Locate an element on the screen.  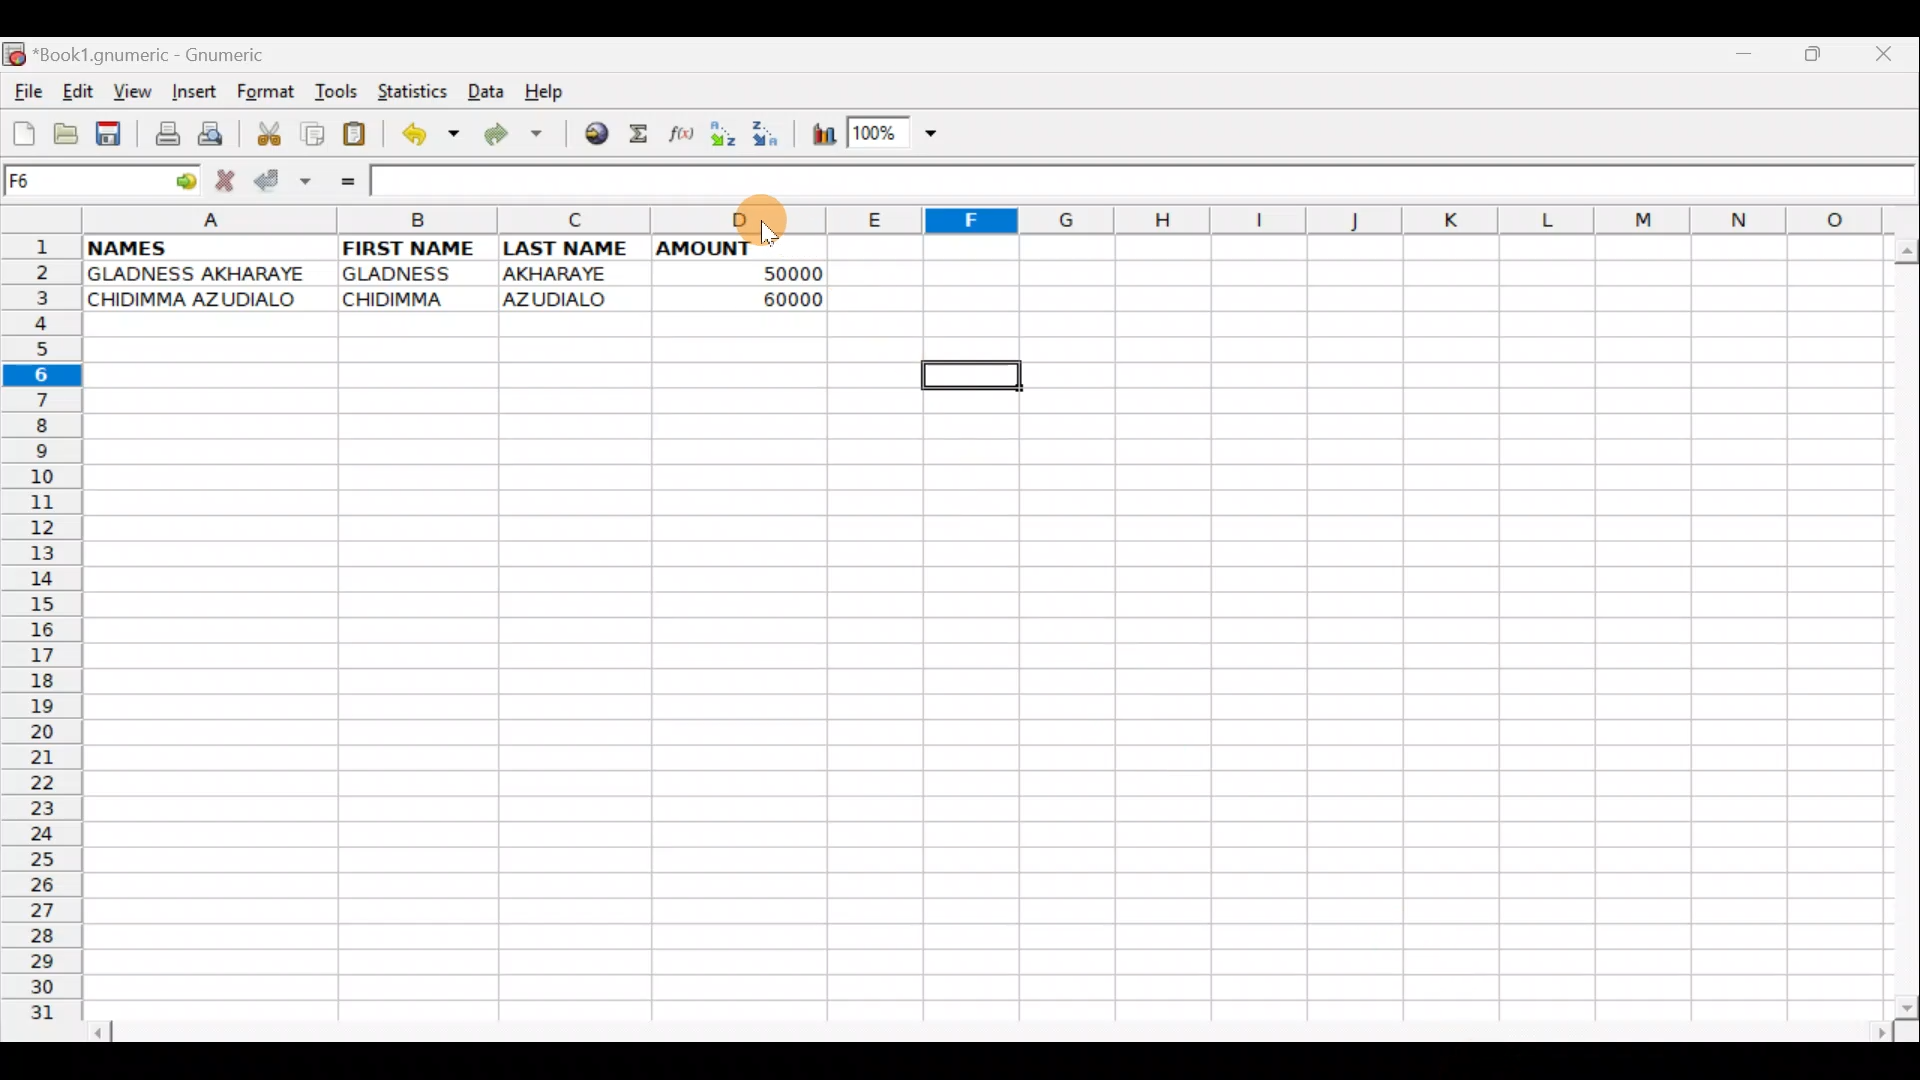
Sort Descending order is located at coordinates (768, 134).